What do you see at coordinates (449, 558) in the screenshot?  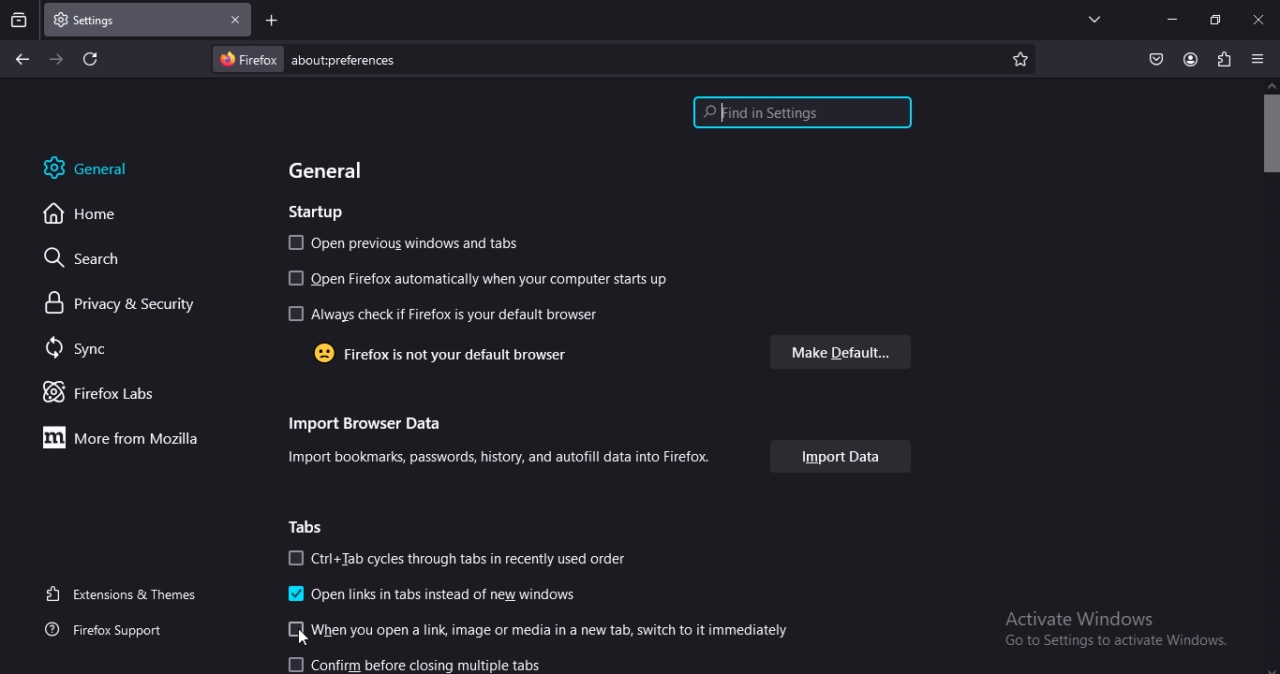 I see `Ctri+Tab cycles through tabs in recently used order` at bounding box center [449, 558].